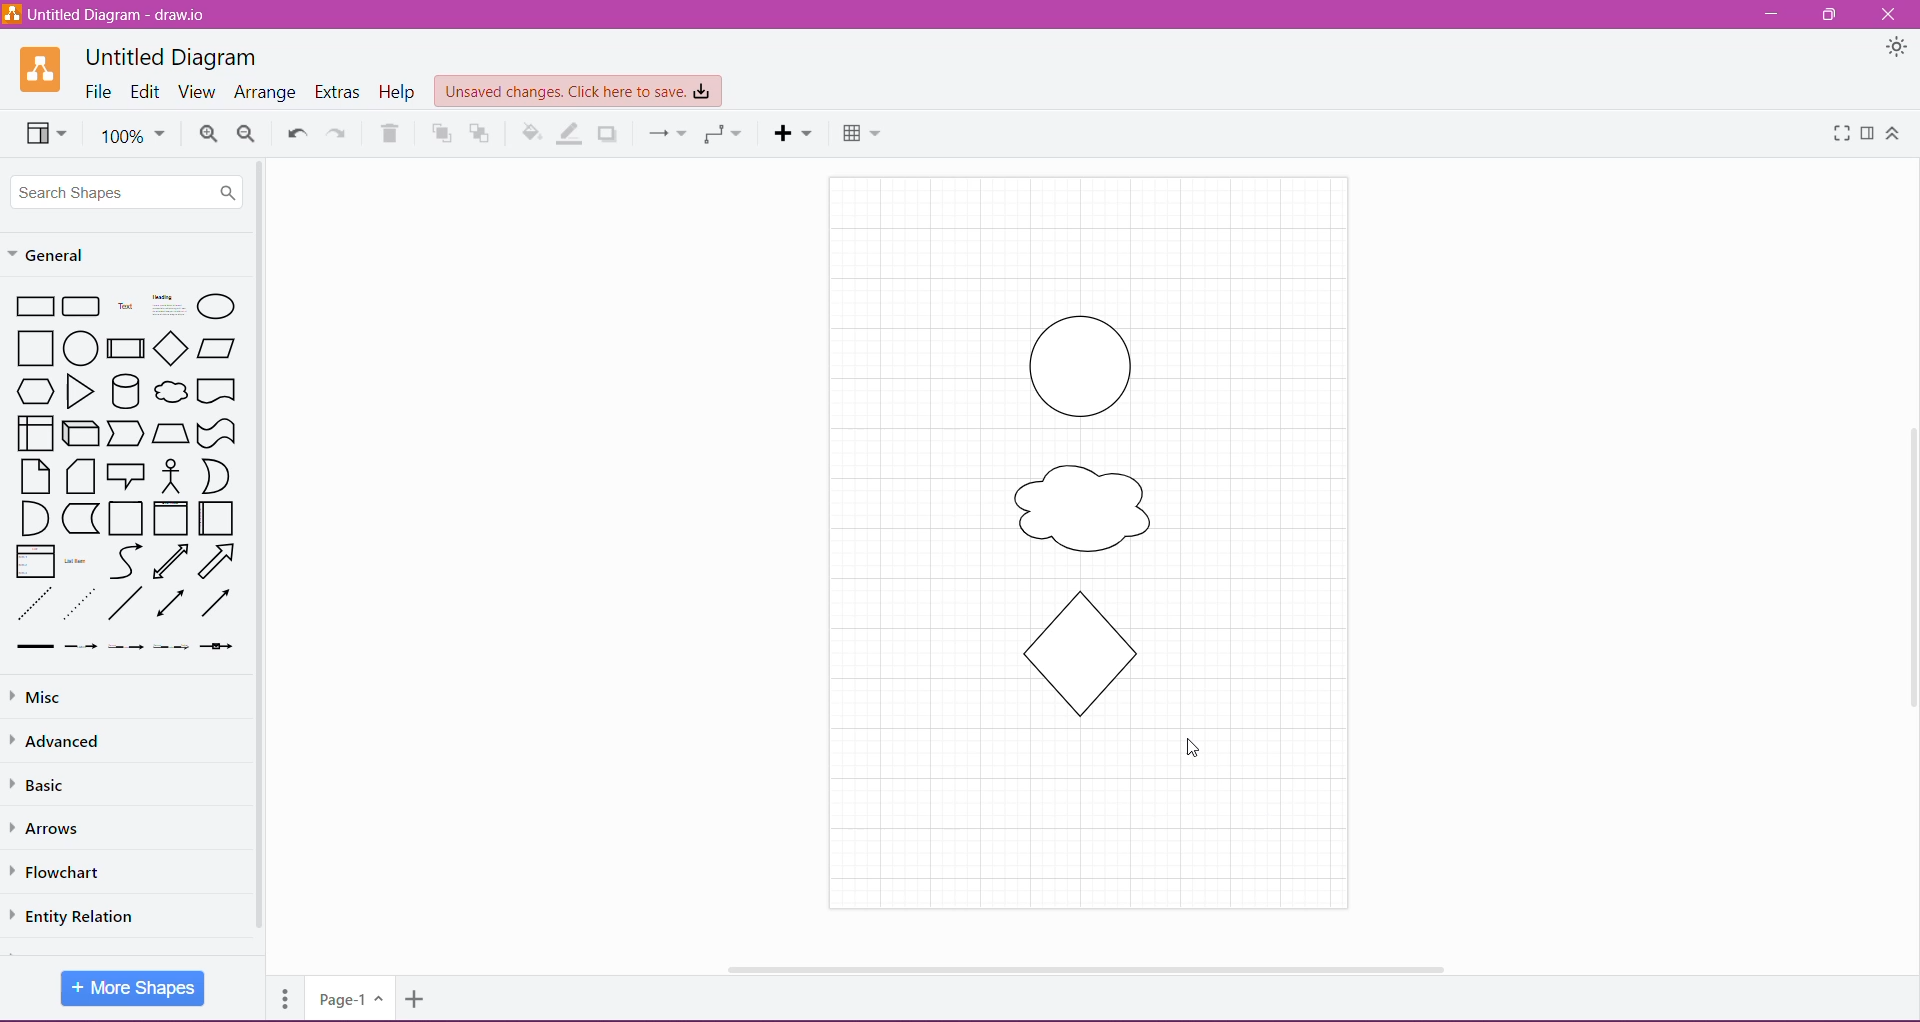 The height and width of the screenshot is (1022, 1920). What do you see at coordinates (112, 14) in the screenshot?
I see `Untitled Diagram - draw.io` at bounding box center [112, 14].